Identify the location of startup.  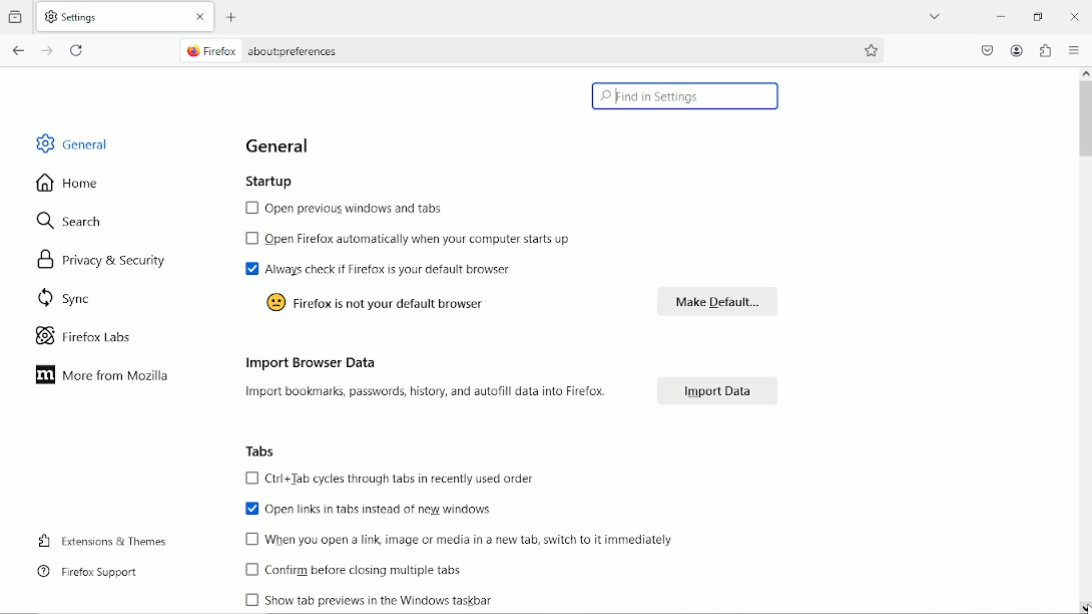
(267, 182).